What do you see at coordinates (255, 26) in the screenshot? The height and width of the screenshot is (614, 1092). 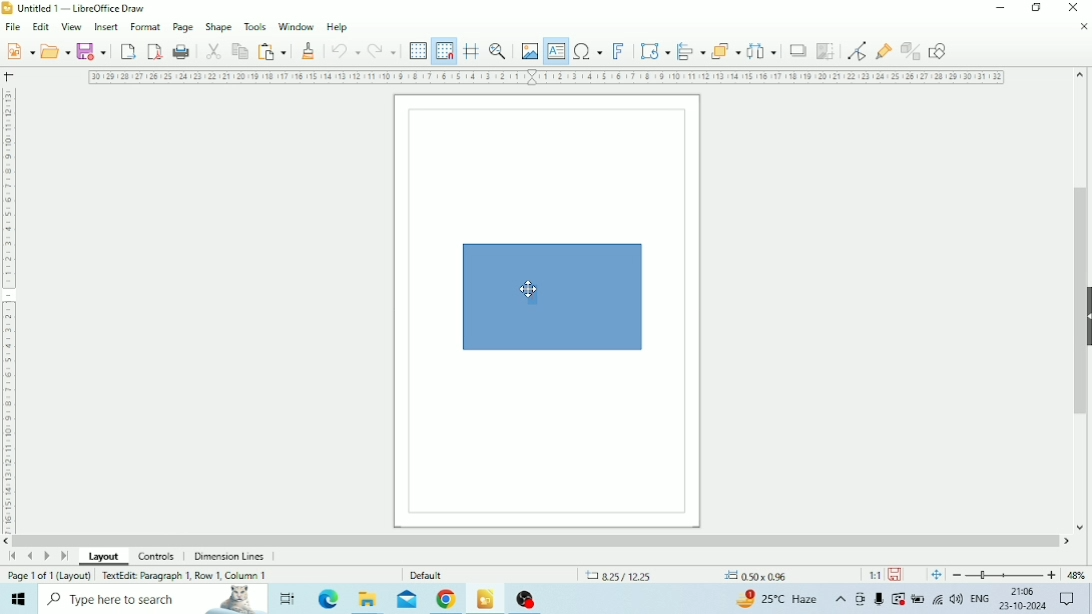 I see `Tools` at bounding box center [255, 26].